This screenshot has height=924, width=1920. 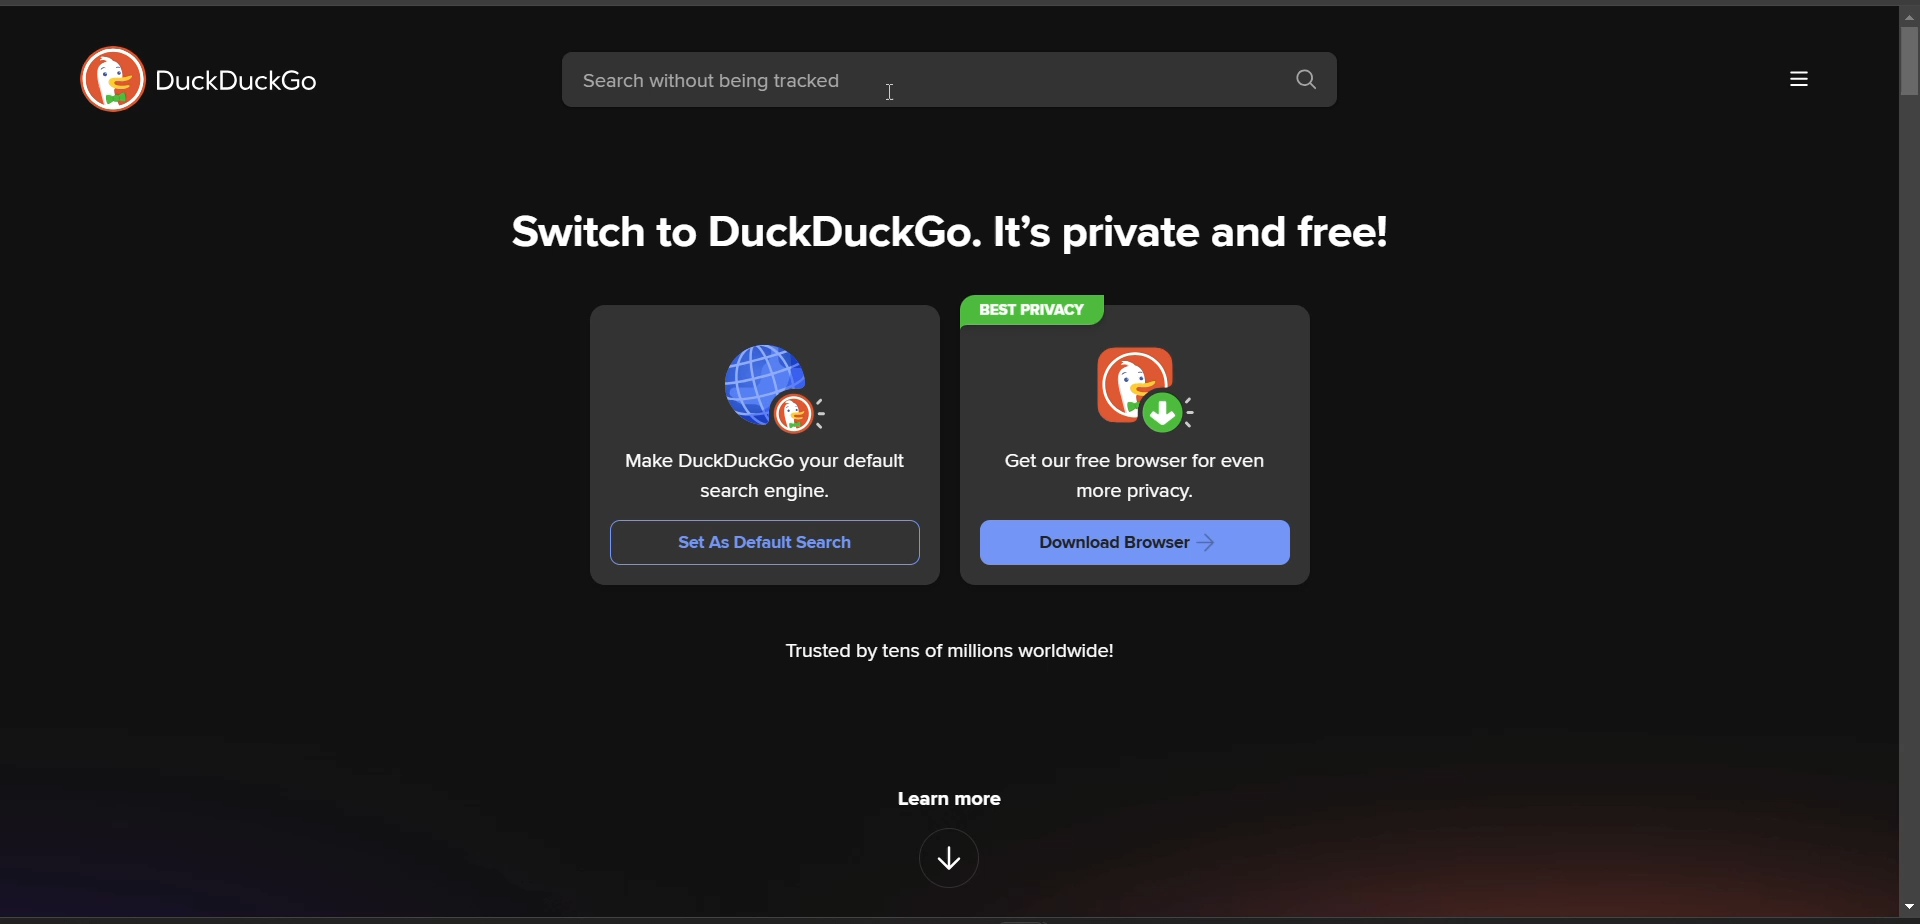 I want to click on Set As Default Search, so click(x=763, y=542).